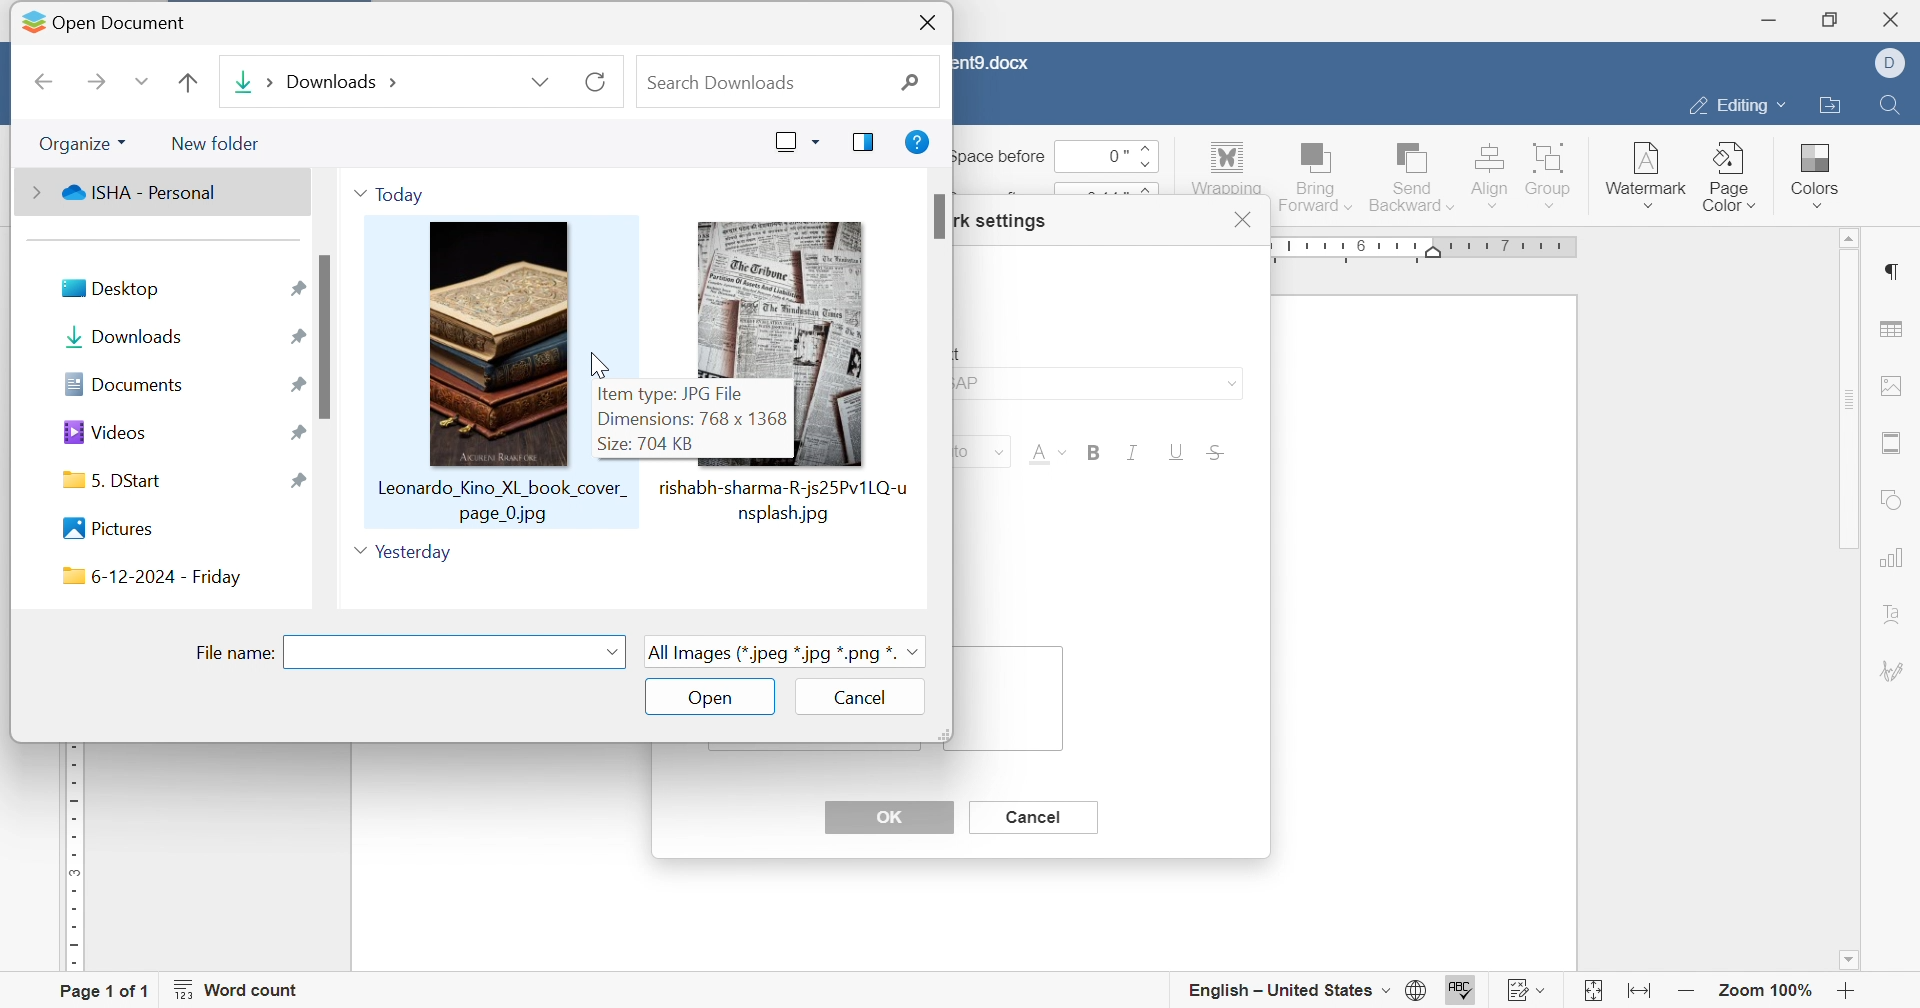 The image size is (1920, 1008). Describe the element at coordinates (1687, 992) in the screenshot. I see `zoom out` at that location.